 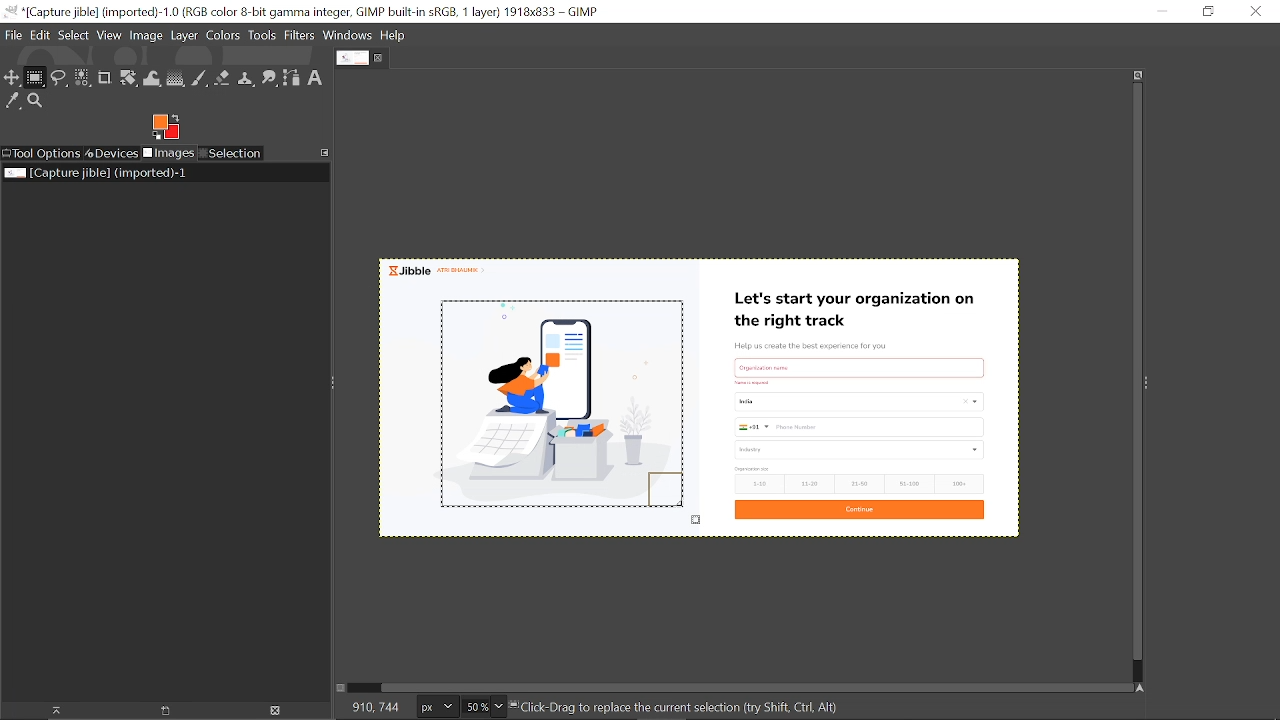 I want to click on Current tab, so click(x=351, y=59).